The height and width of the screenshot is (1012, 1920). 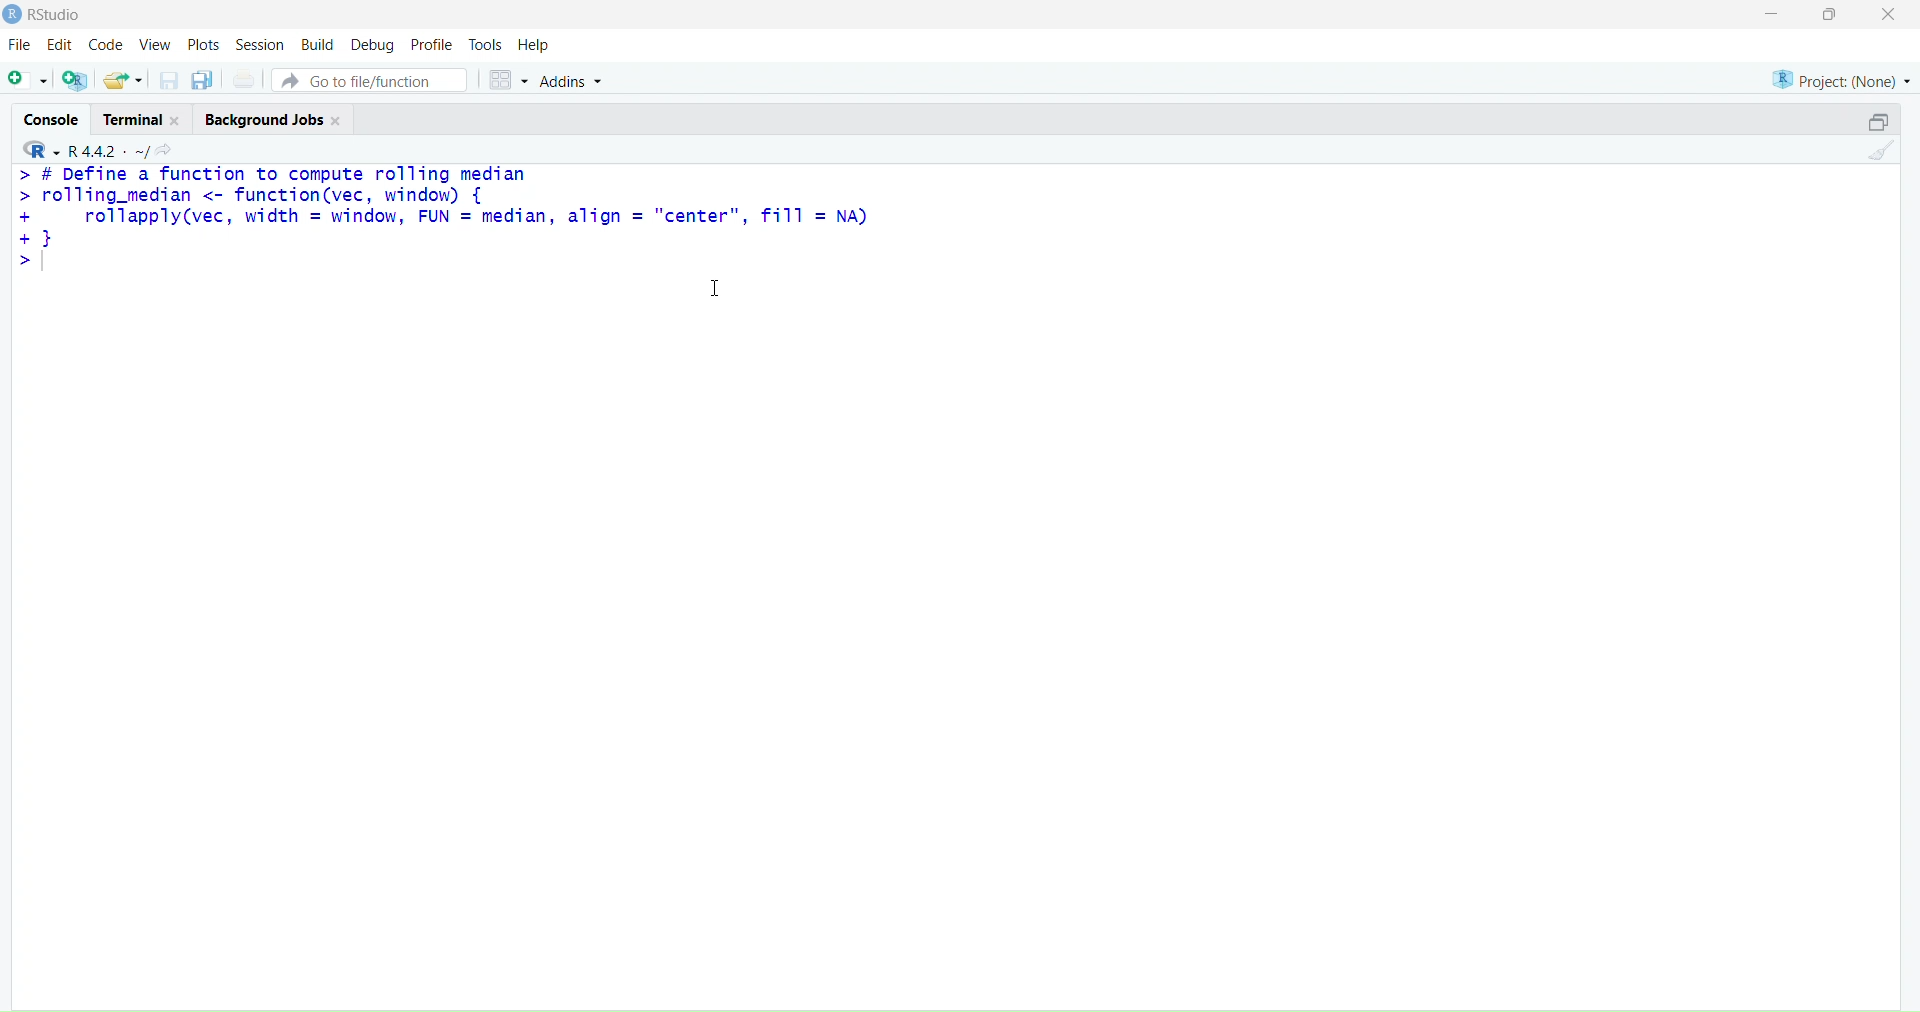 What do you see at coordinates (1772, 12) in the screenshot?
I see `minimise` at bounding box center [1772, 12].